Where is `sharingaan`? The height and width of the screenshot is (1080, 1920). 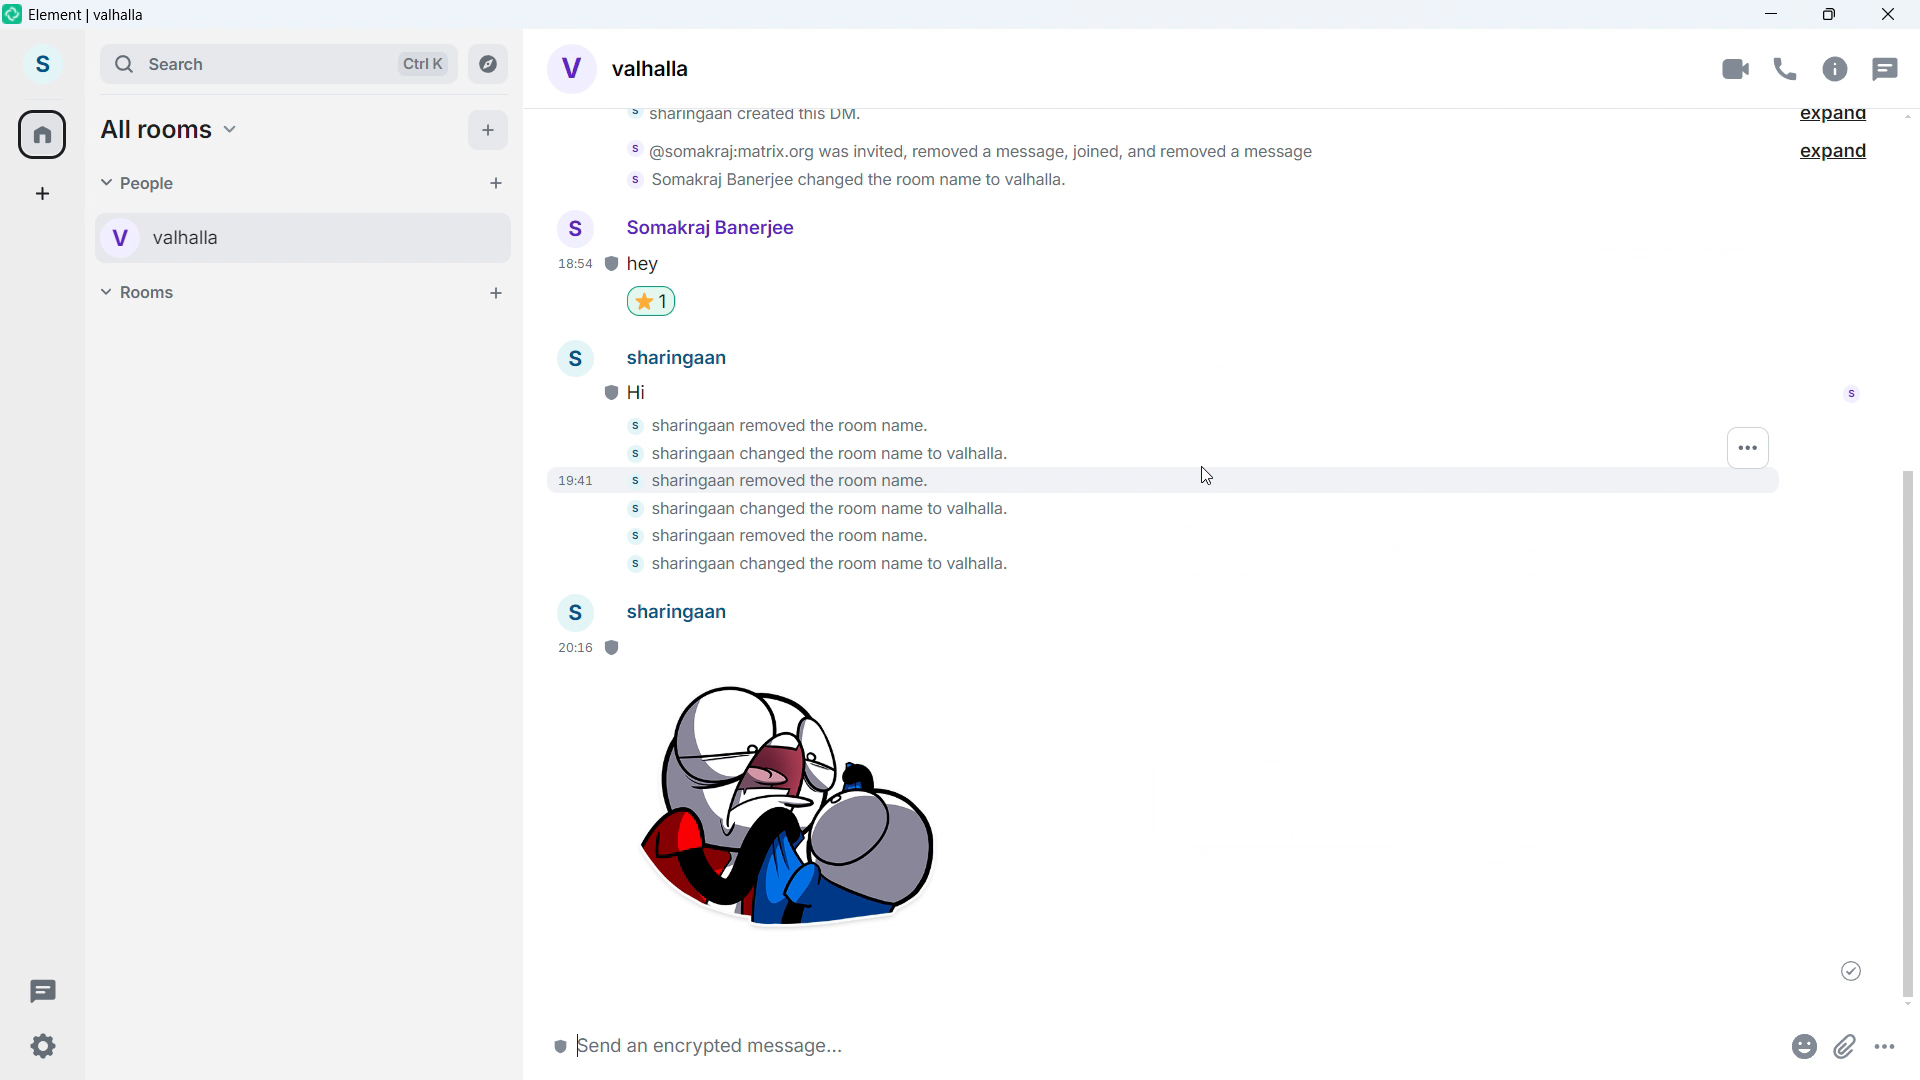
sharingaan is located at coordinates (655, 358).